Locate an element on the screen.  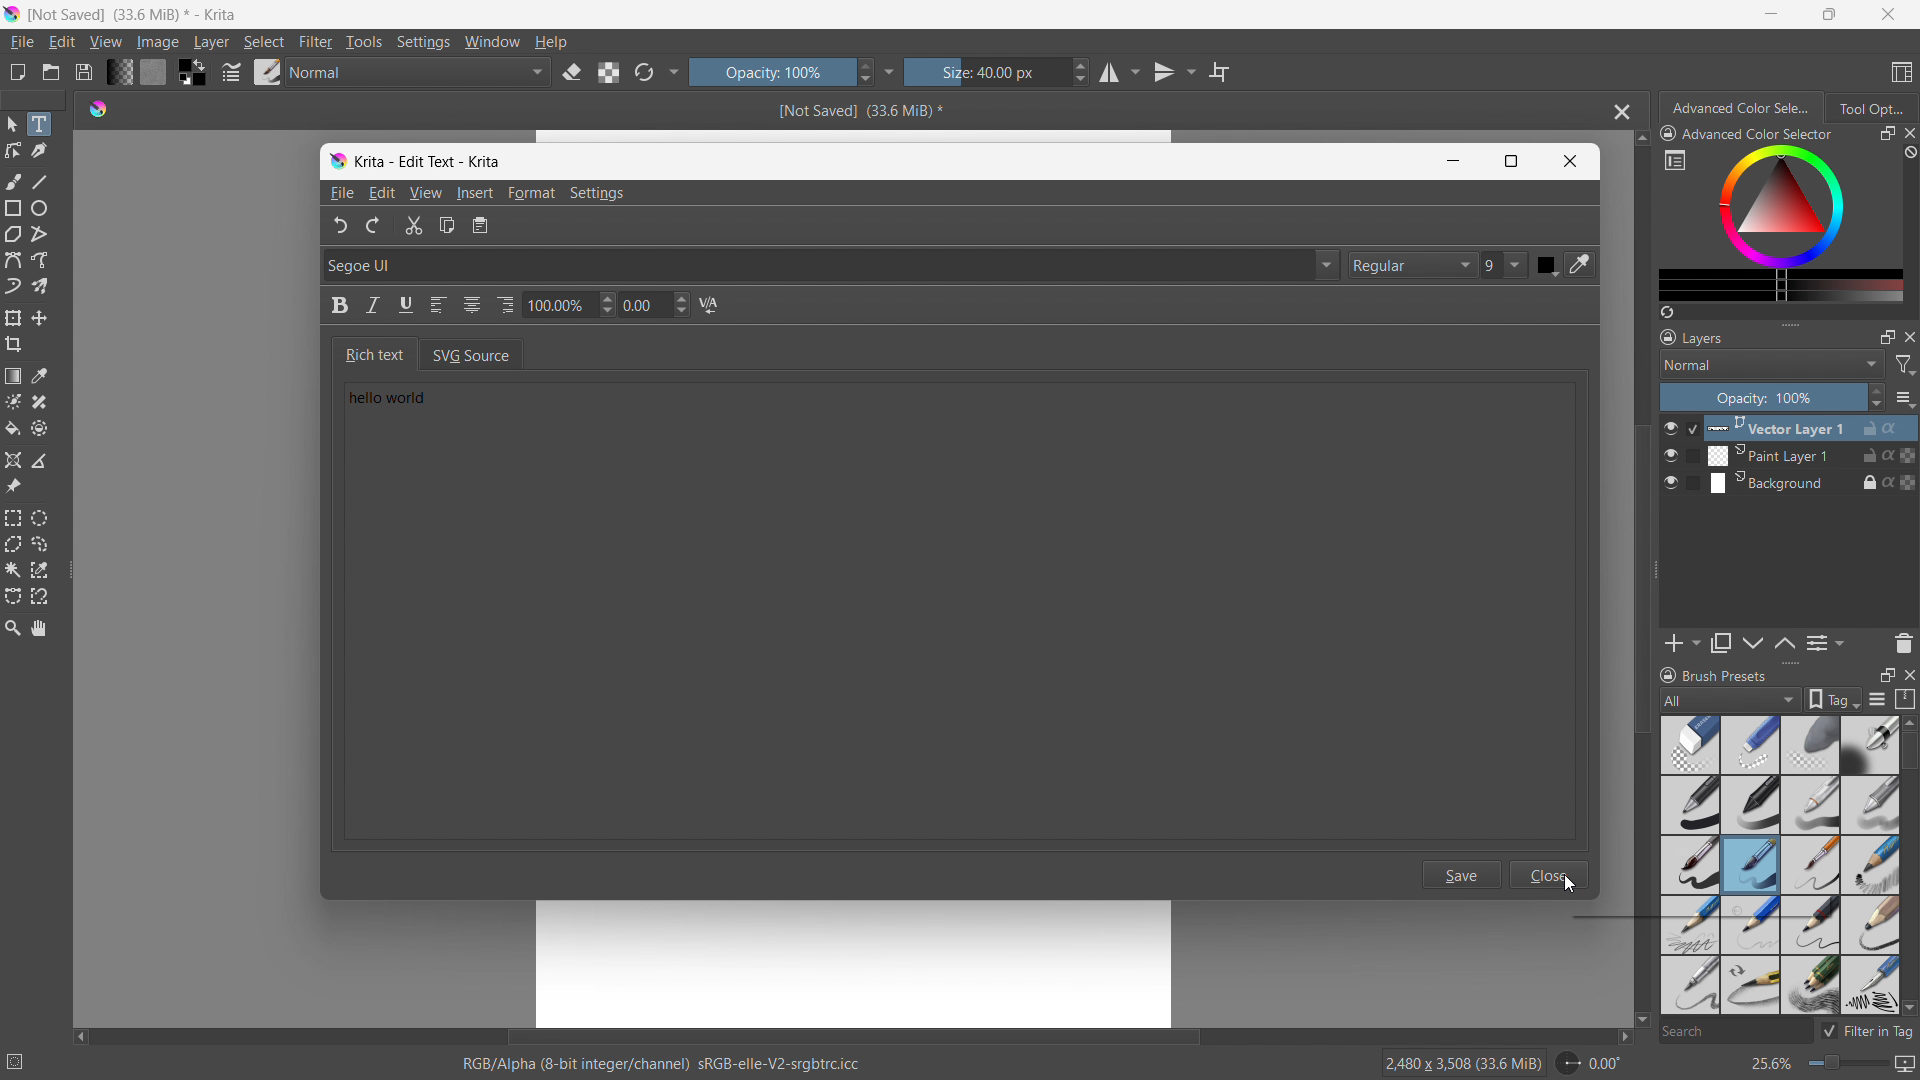
choose workspace is located at coordinates (1901, 73).